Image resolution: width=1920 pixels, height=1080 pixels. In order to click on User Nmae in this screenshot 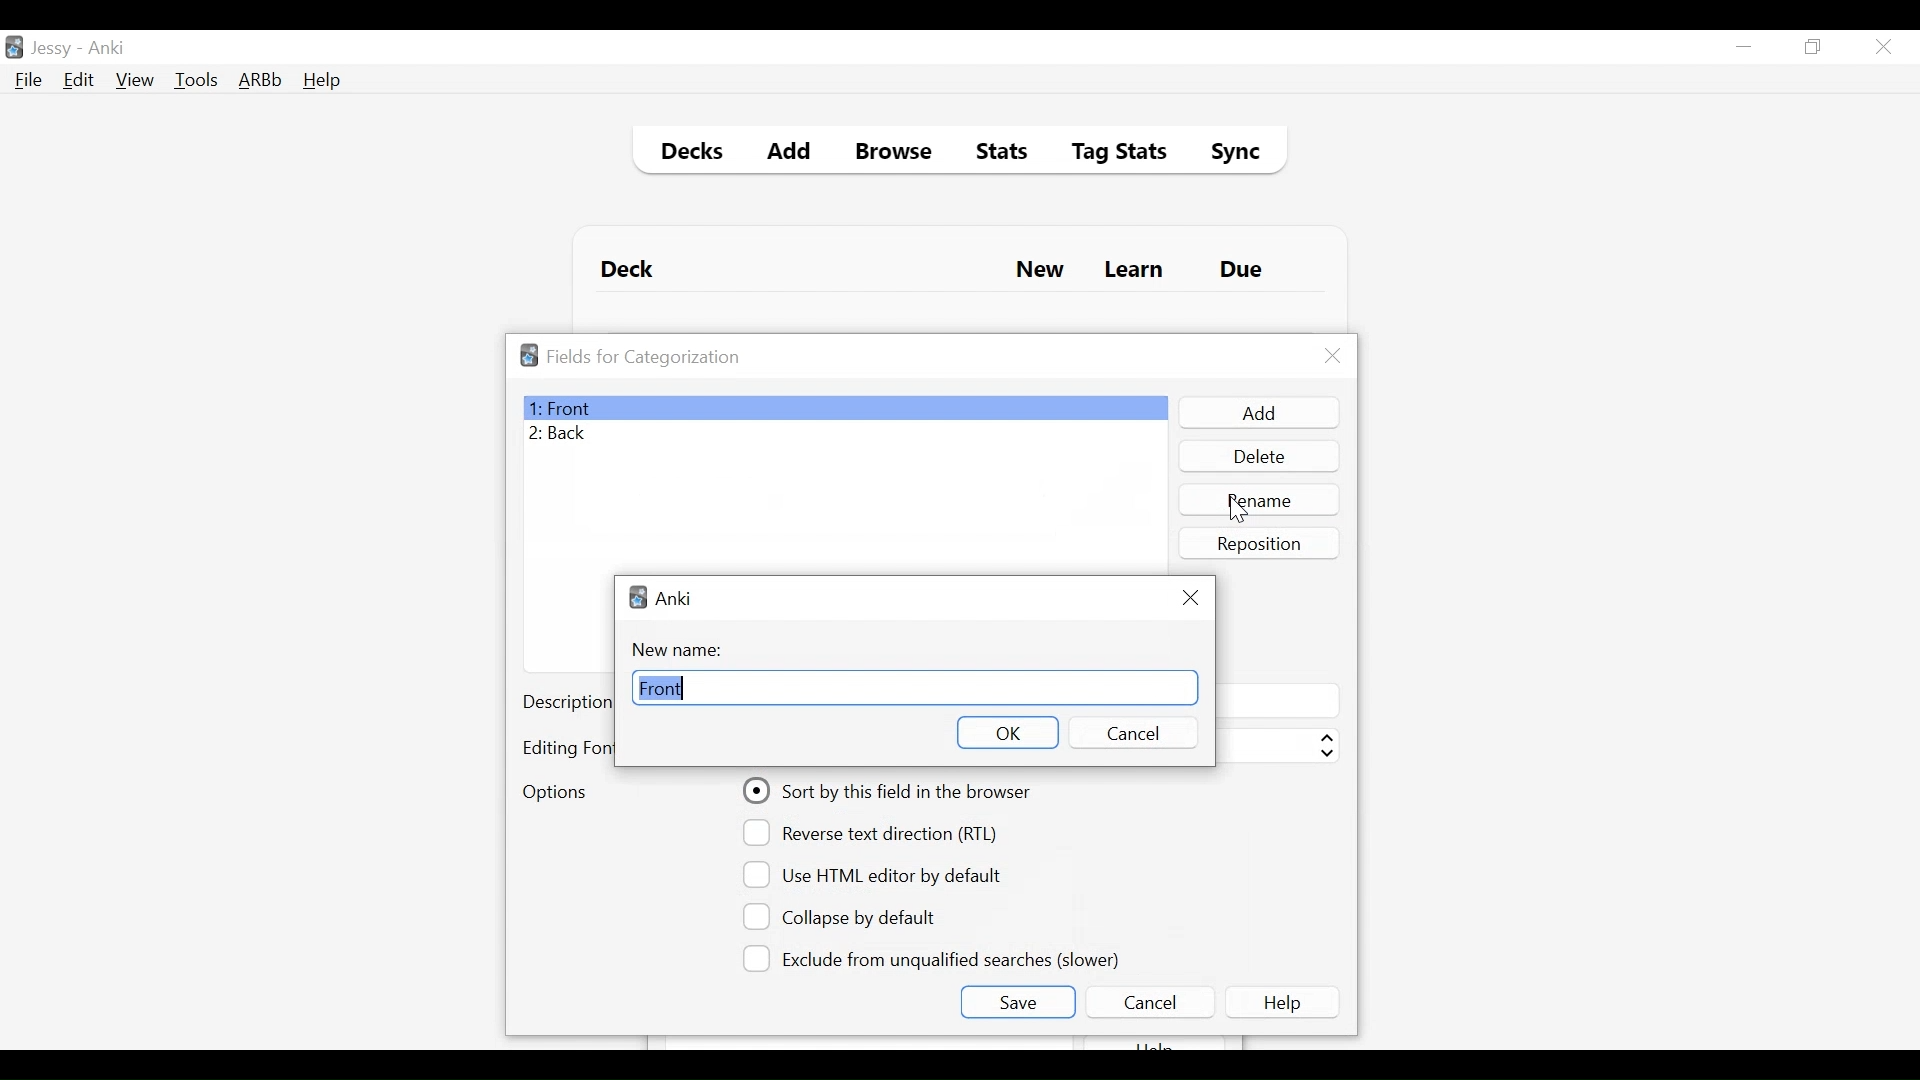, I will do `click(55, 49)`.